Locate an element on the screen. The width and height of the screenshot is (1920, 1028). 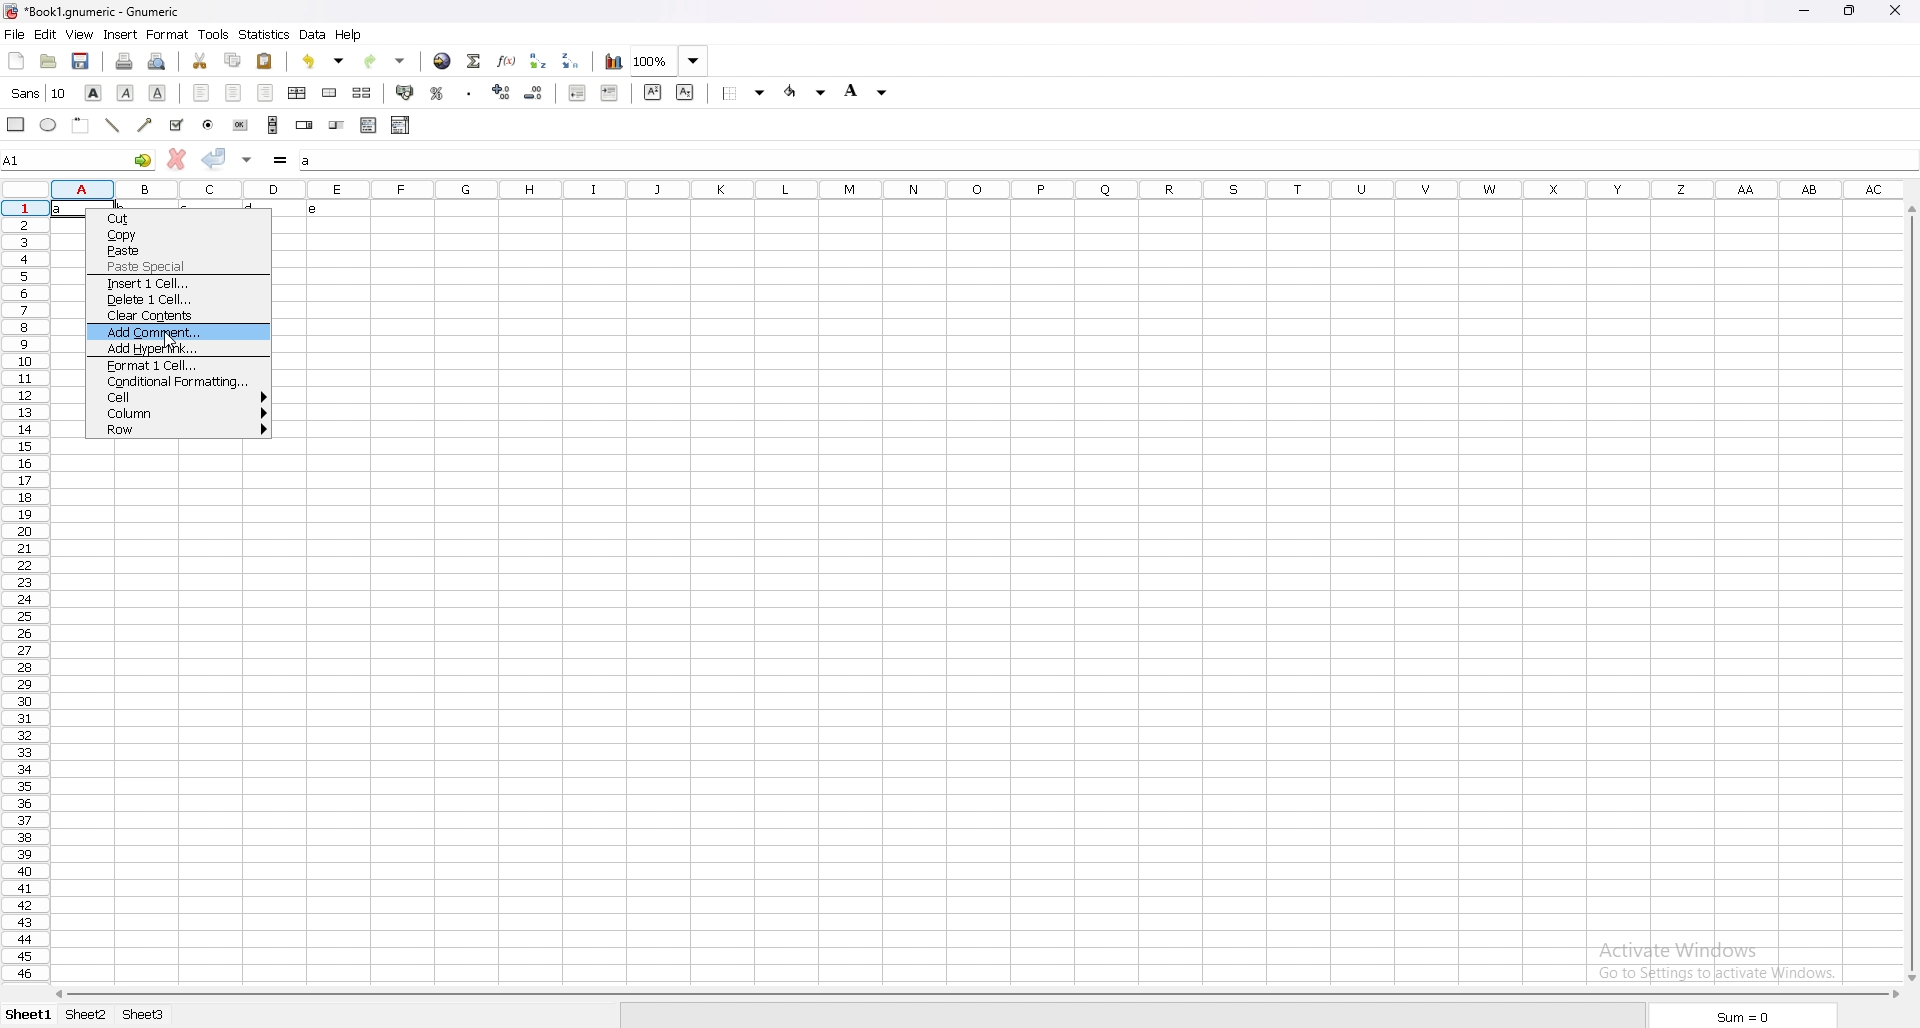
cancel change is located at coordinates (177, 158).